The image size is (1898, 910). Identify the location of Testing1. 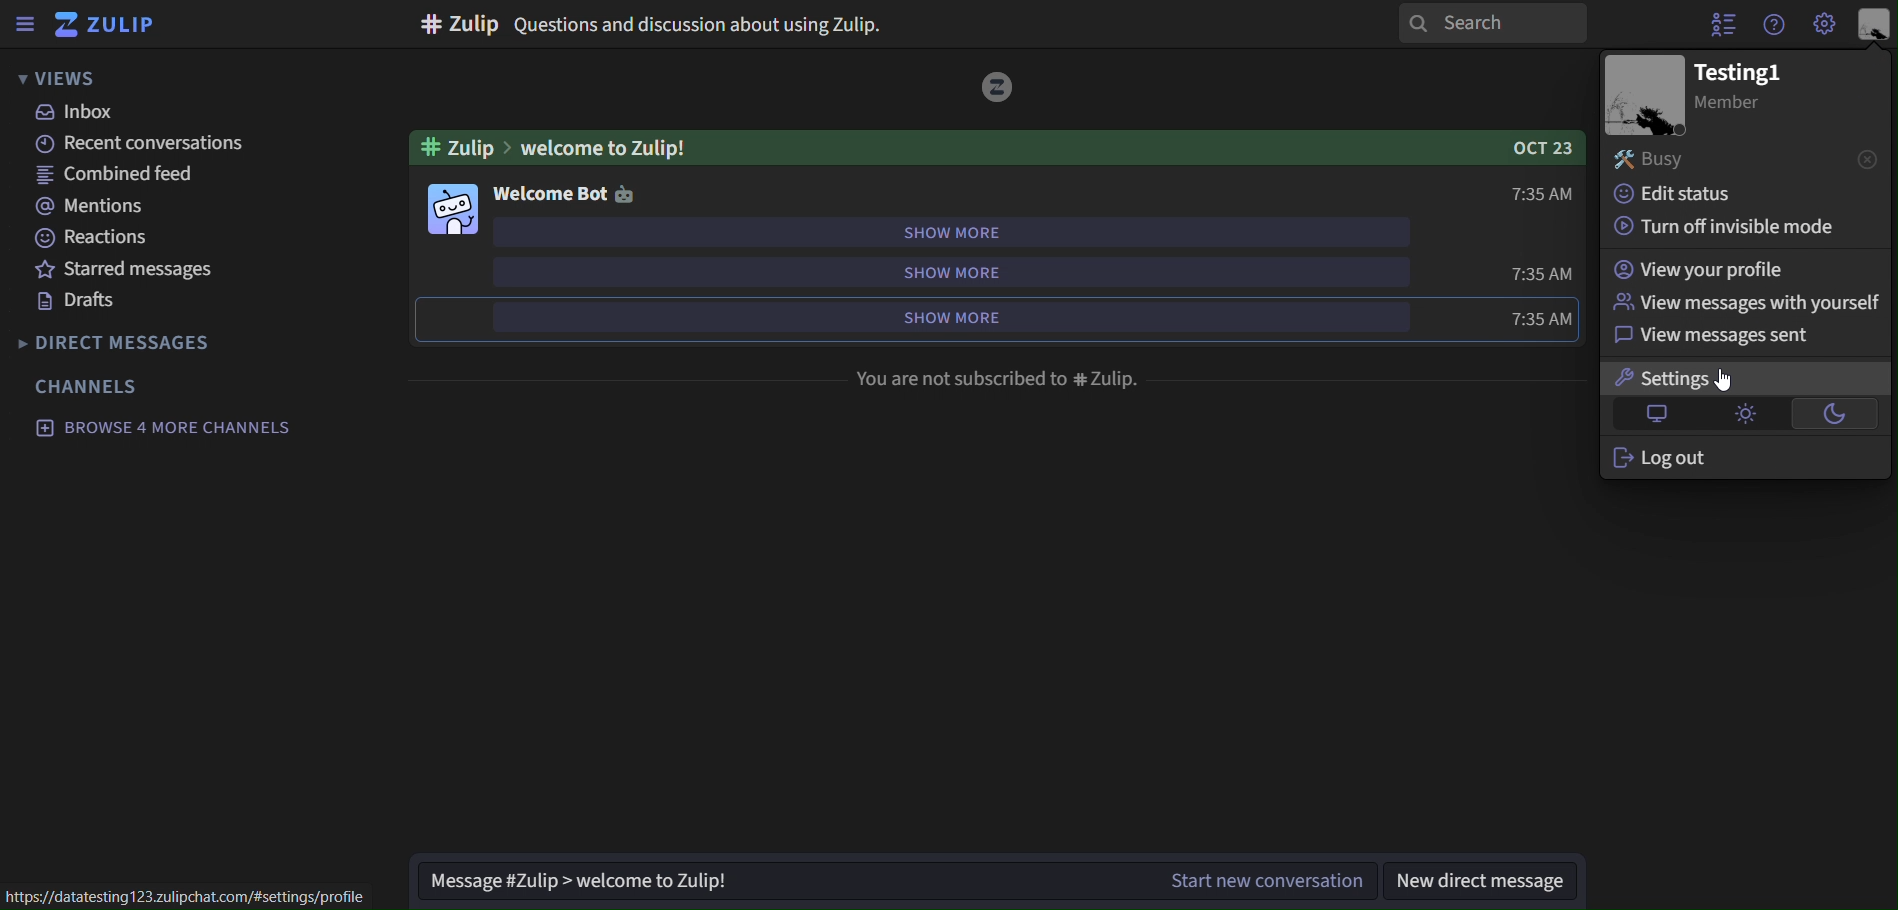
(1746, 72).